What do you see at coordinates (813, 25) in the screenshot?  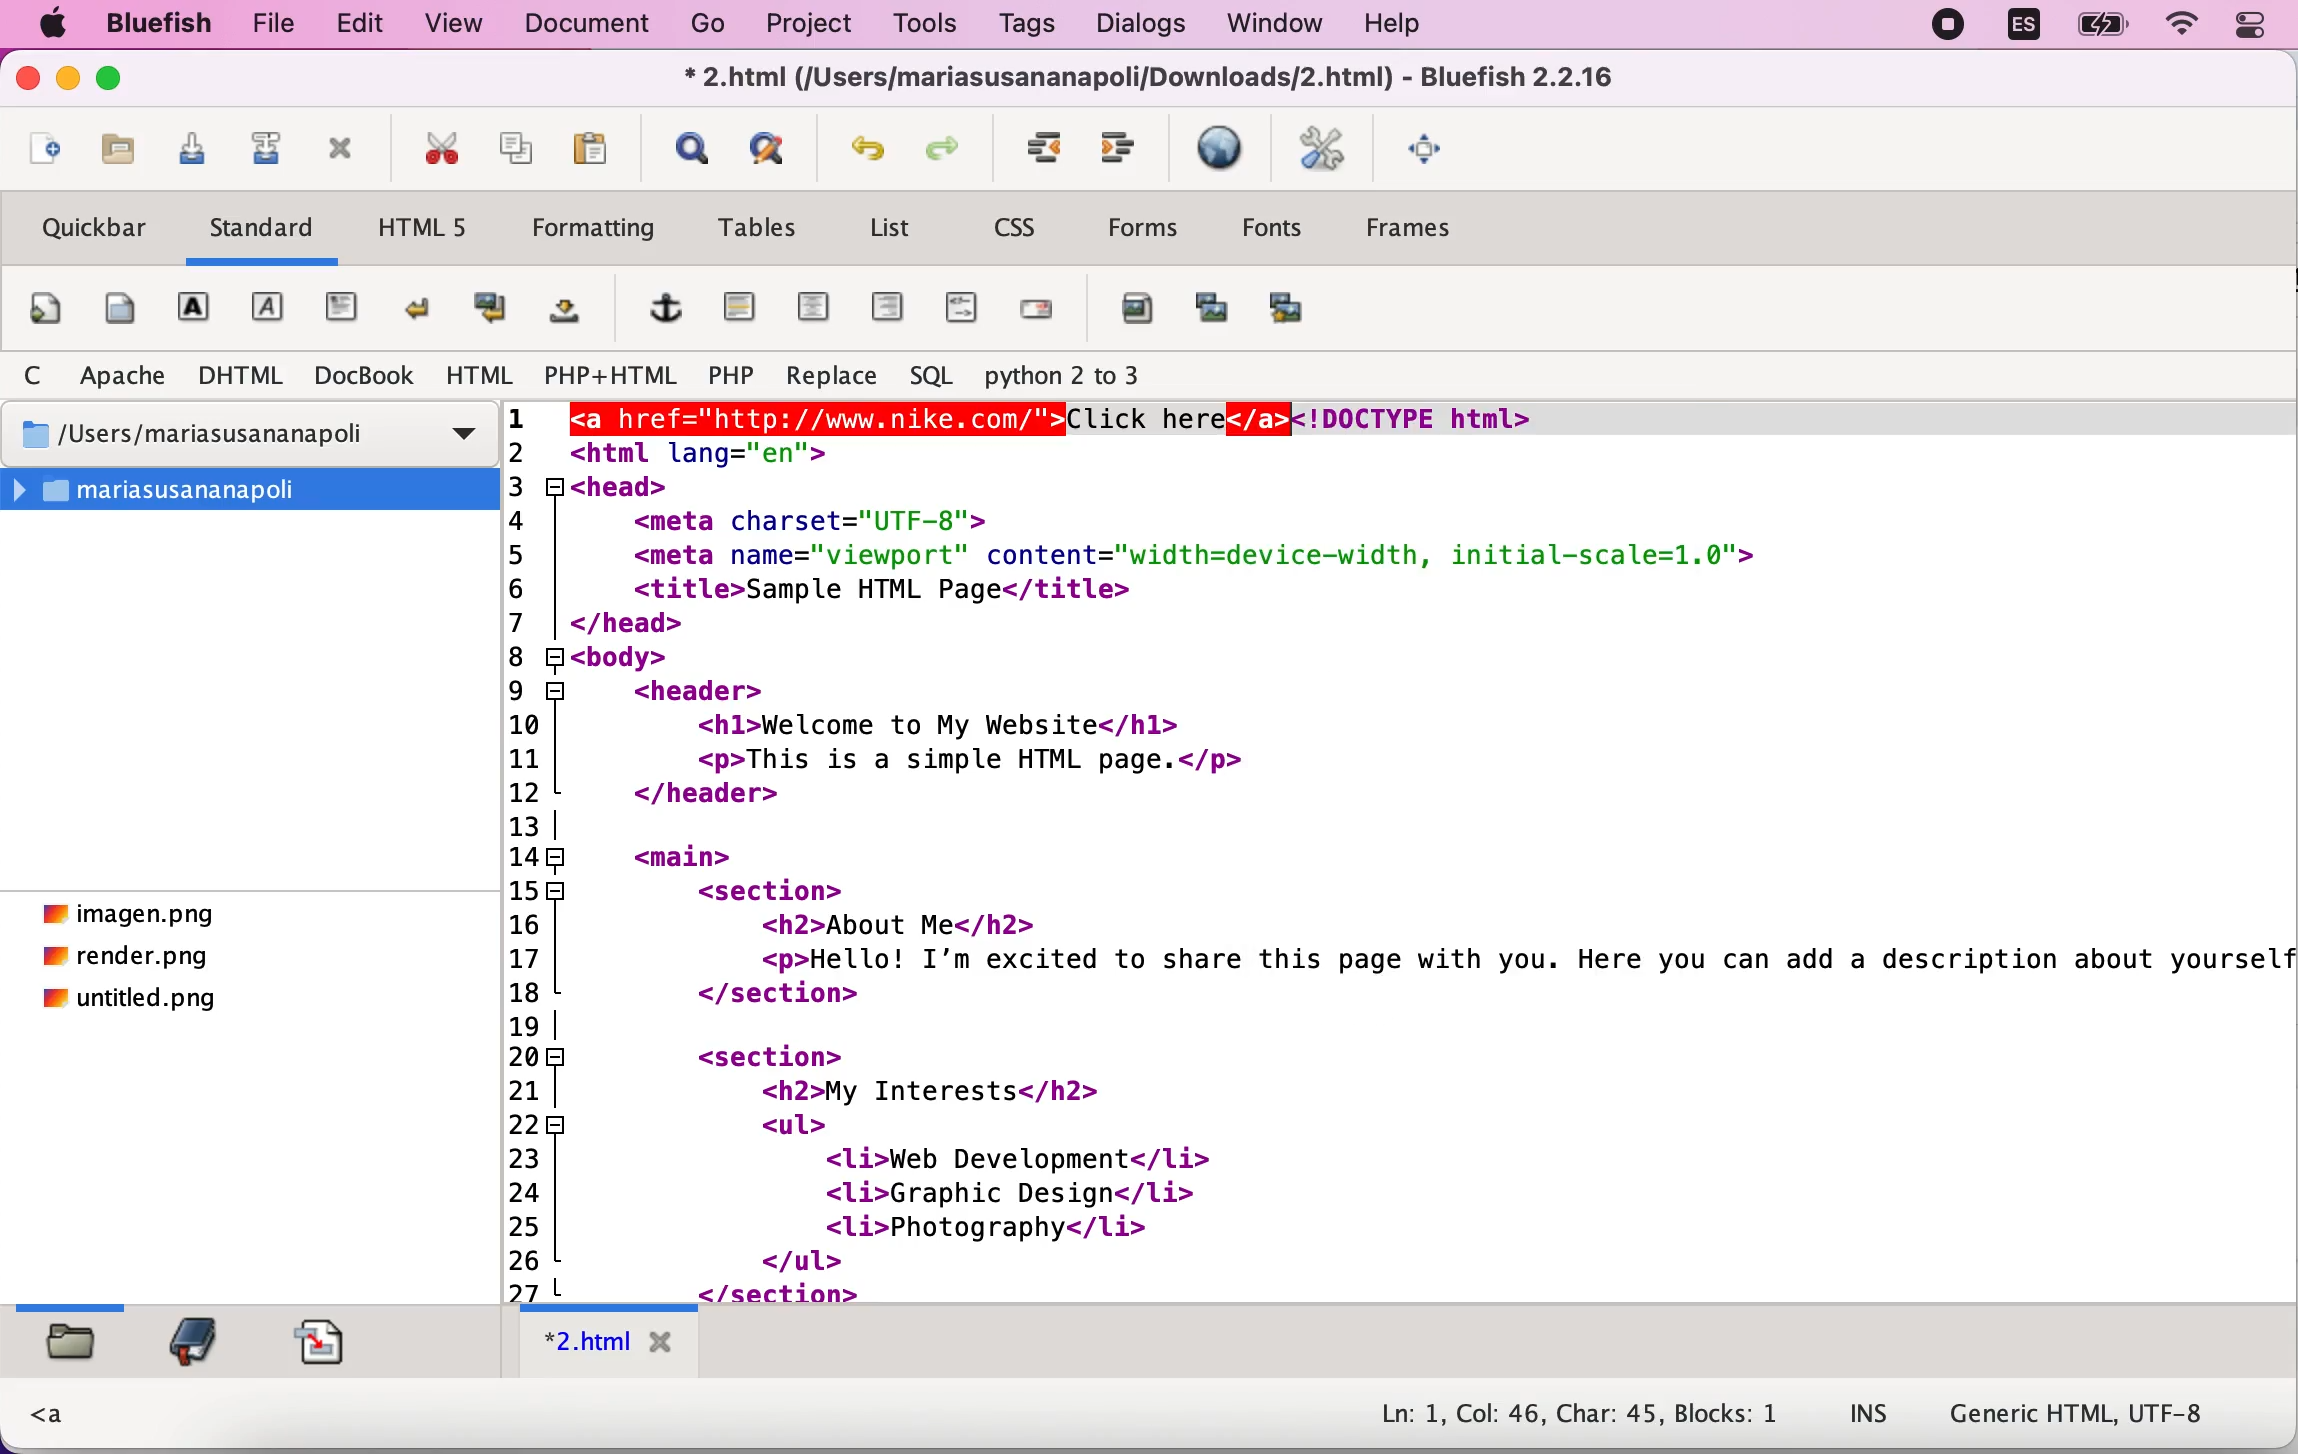 I see `project` at bounding box center [813, 25].